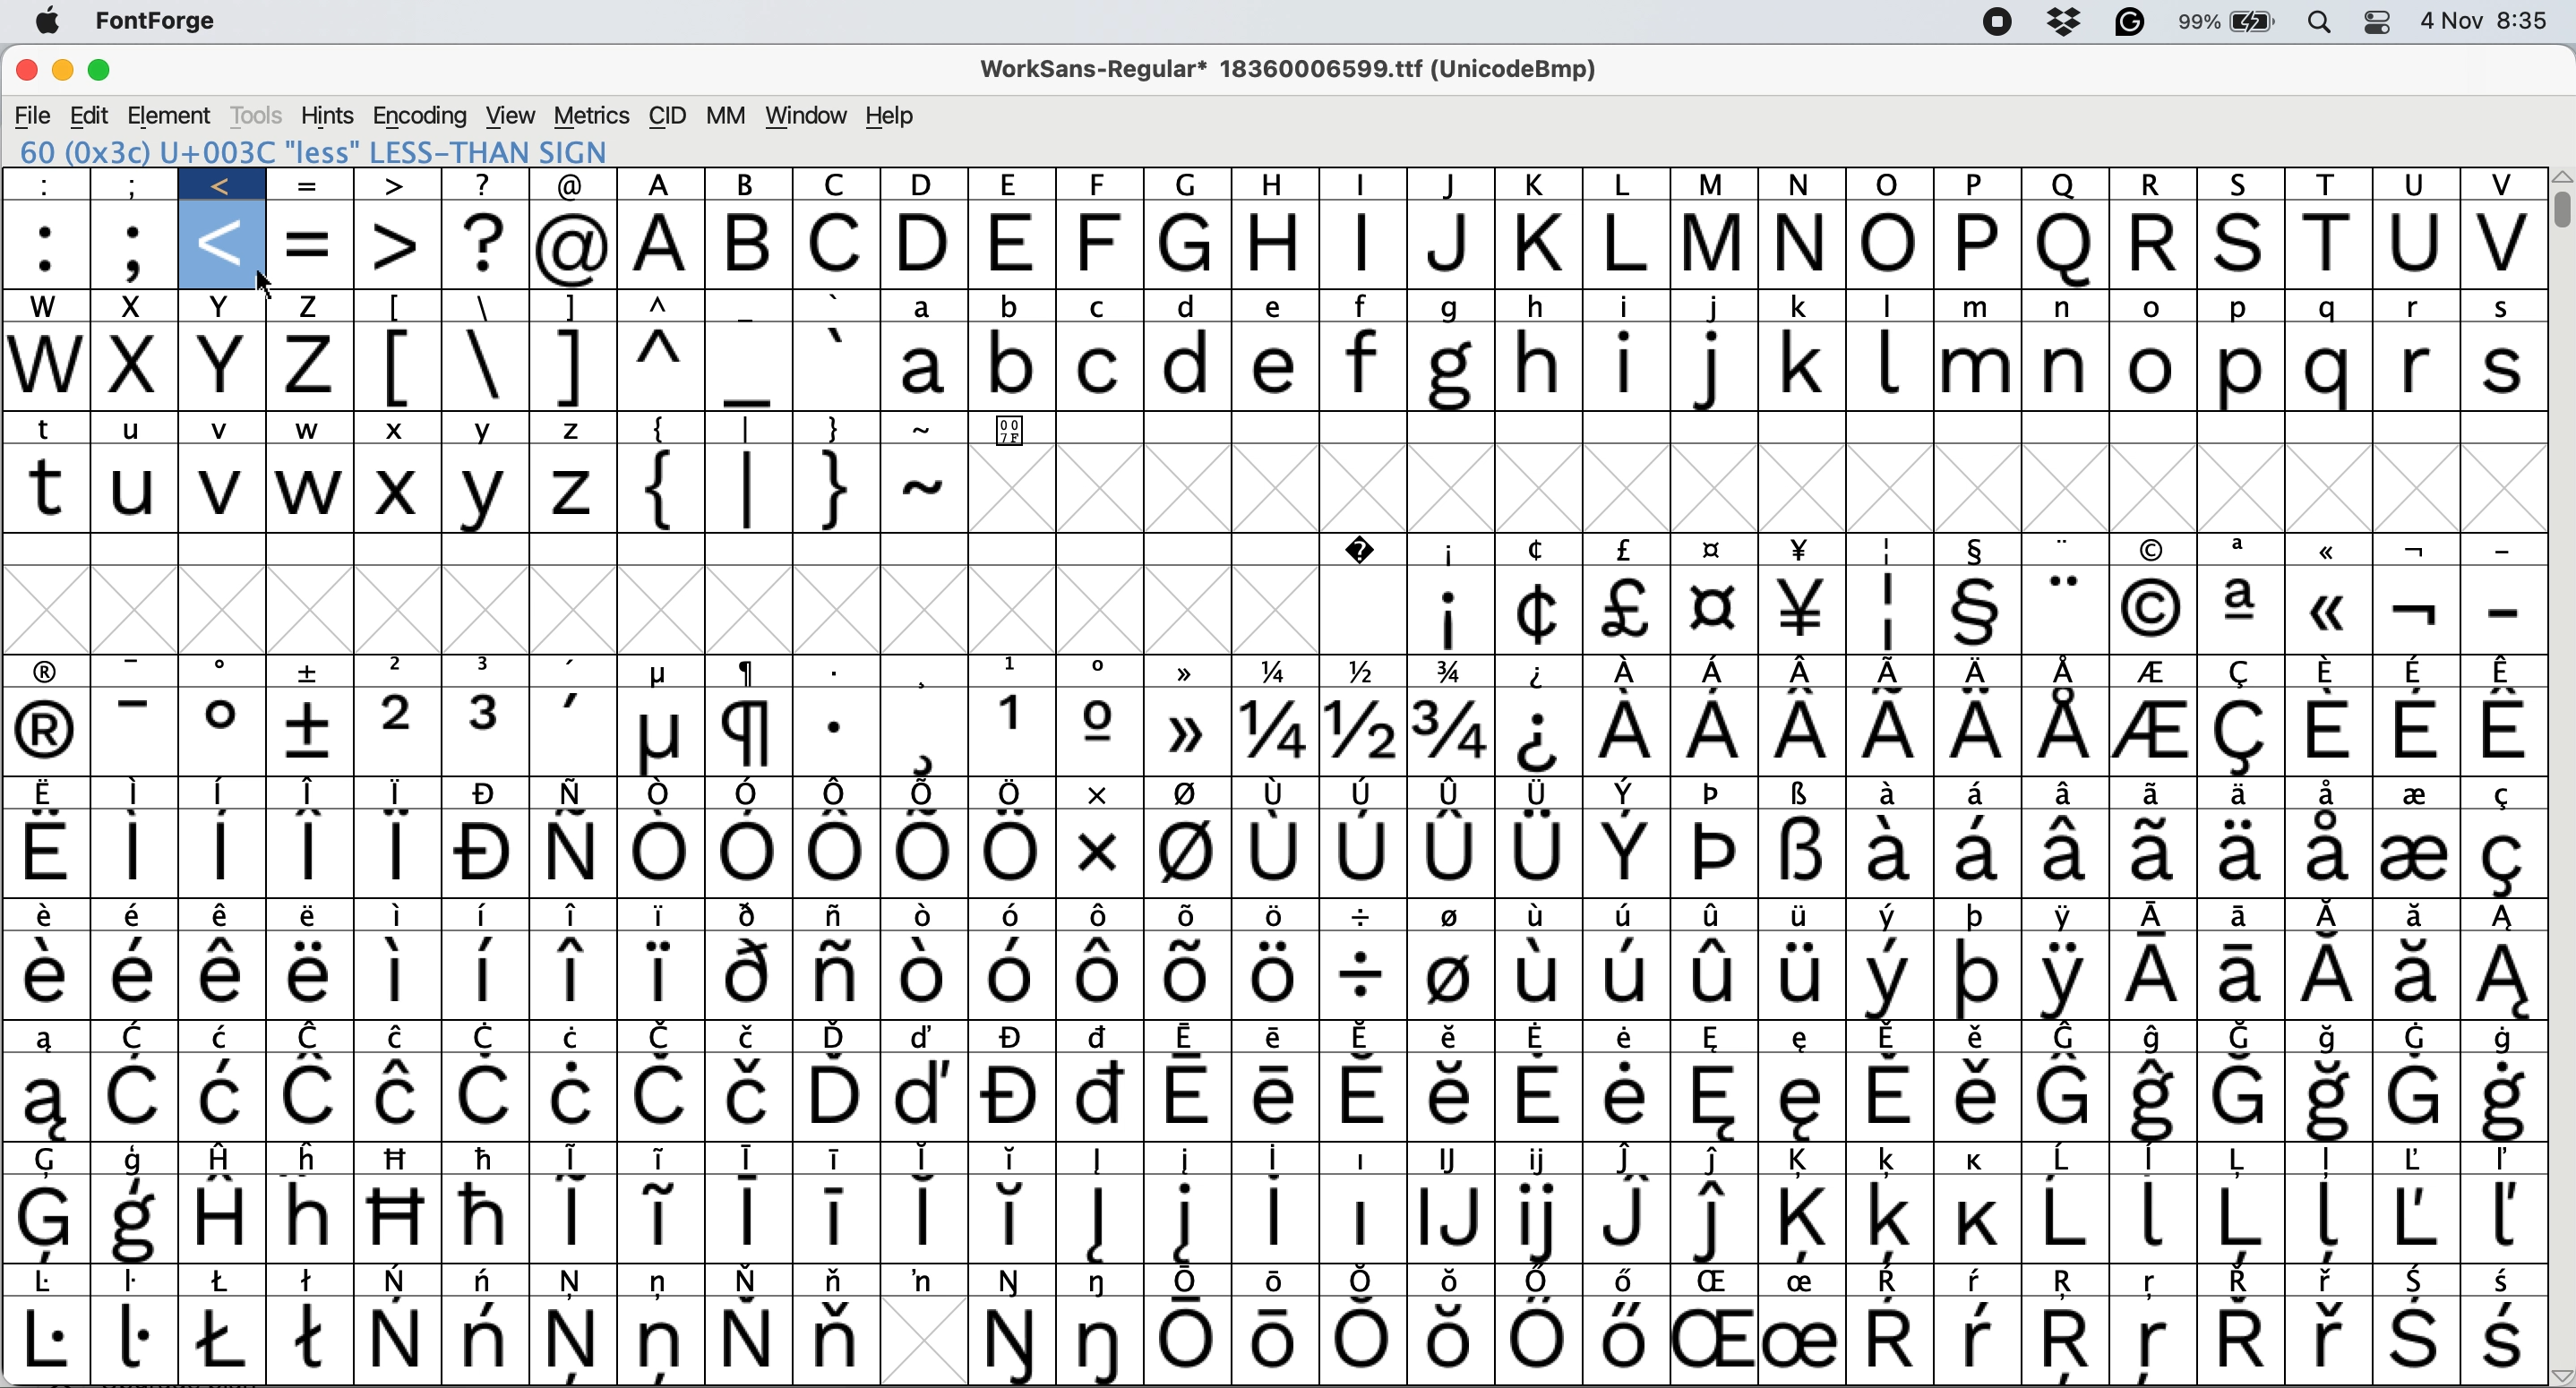 The width and height of the screenshot is (2576, 1388). Describe the element at coordinates (1625, 1039) in the screenshot. I see `Symbol` at that location.